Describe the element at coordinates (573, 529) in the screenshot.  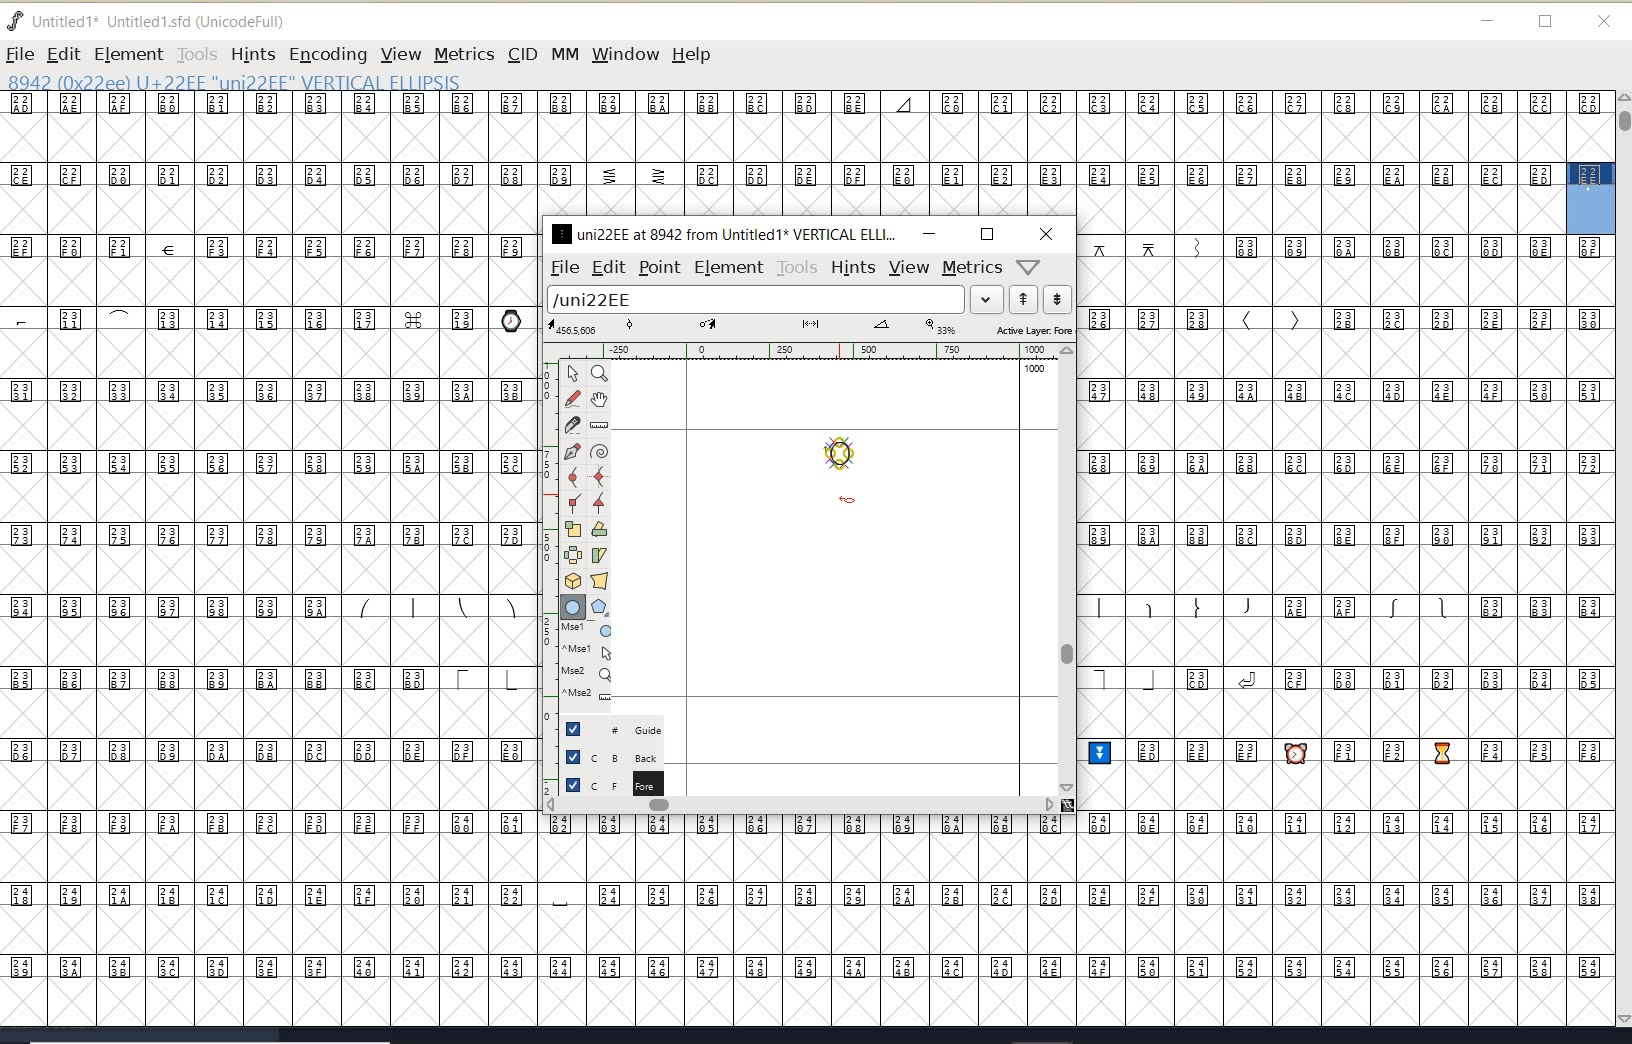
I see `scale the selection` at that location.